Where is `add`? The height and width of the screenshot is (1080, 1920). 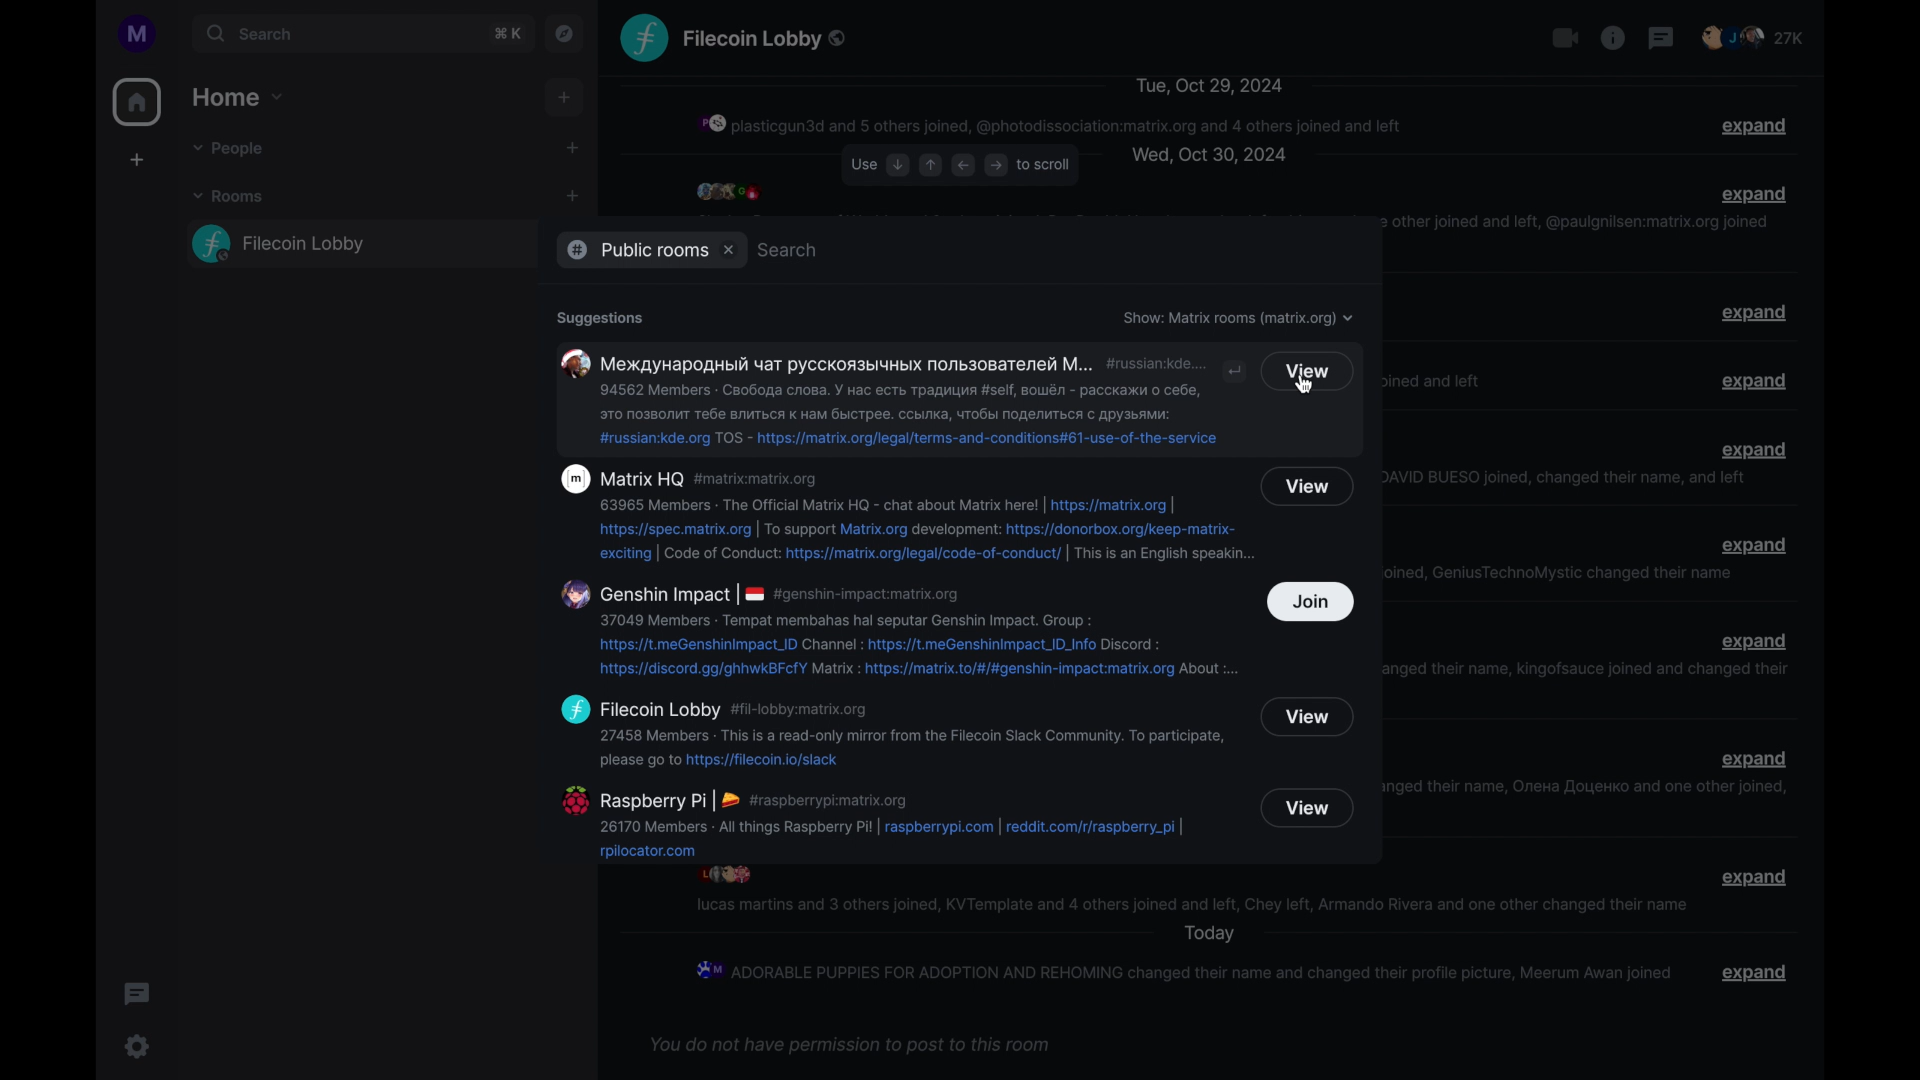 add is located at coordinates (573, 148).